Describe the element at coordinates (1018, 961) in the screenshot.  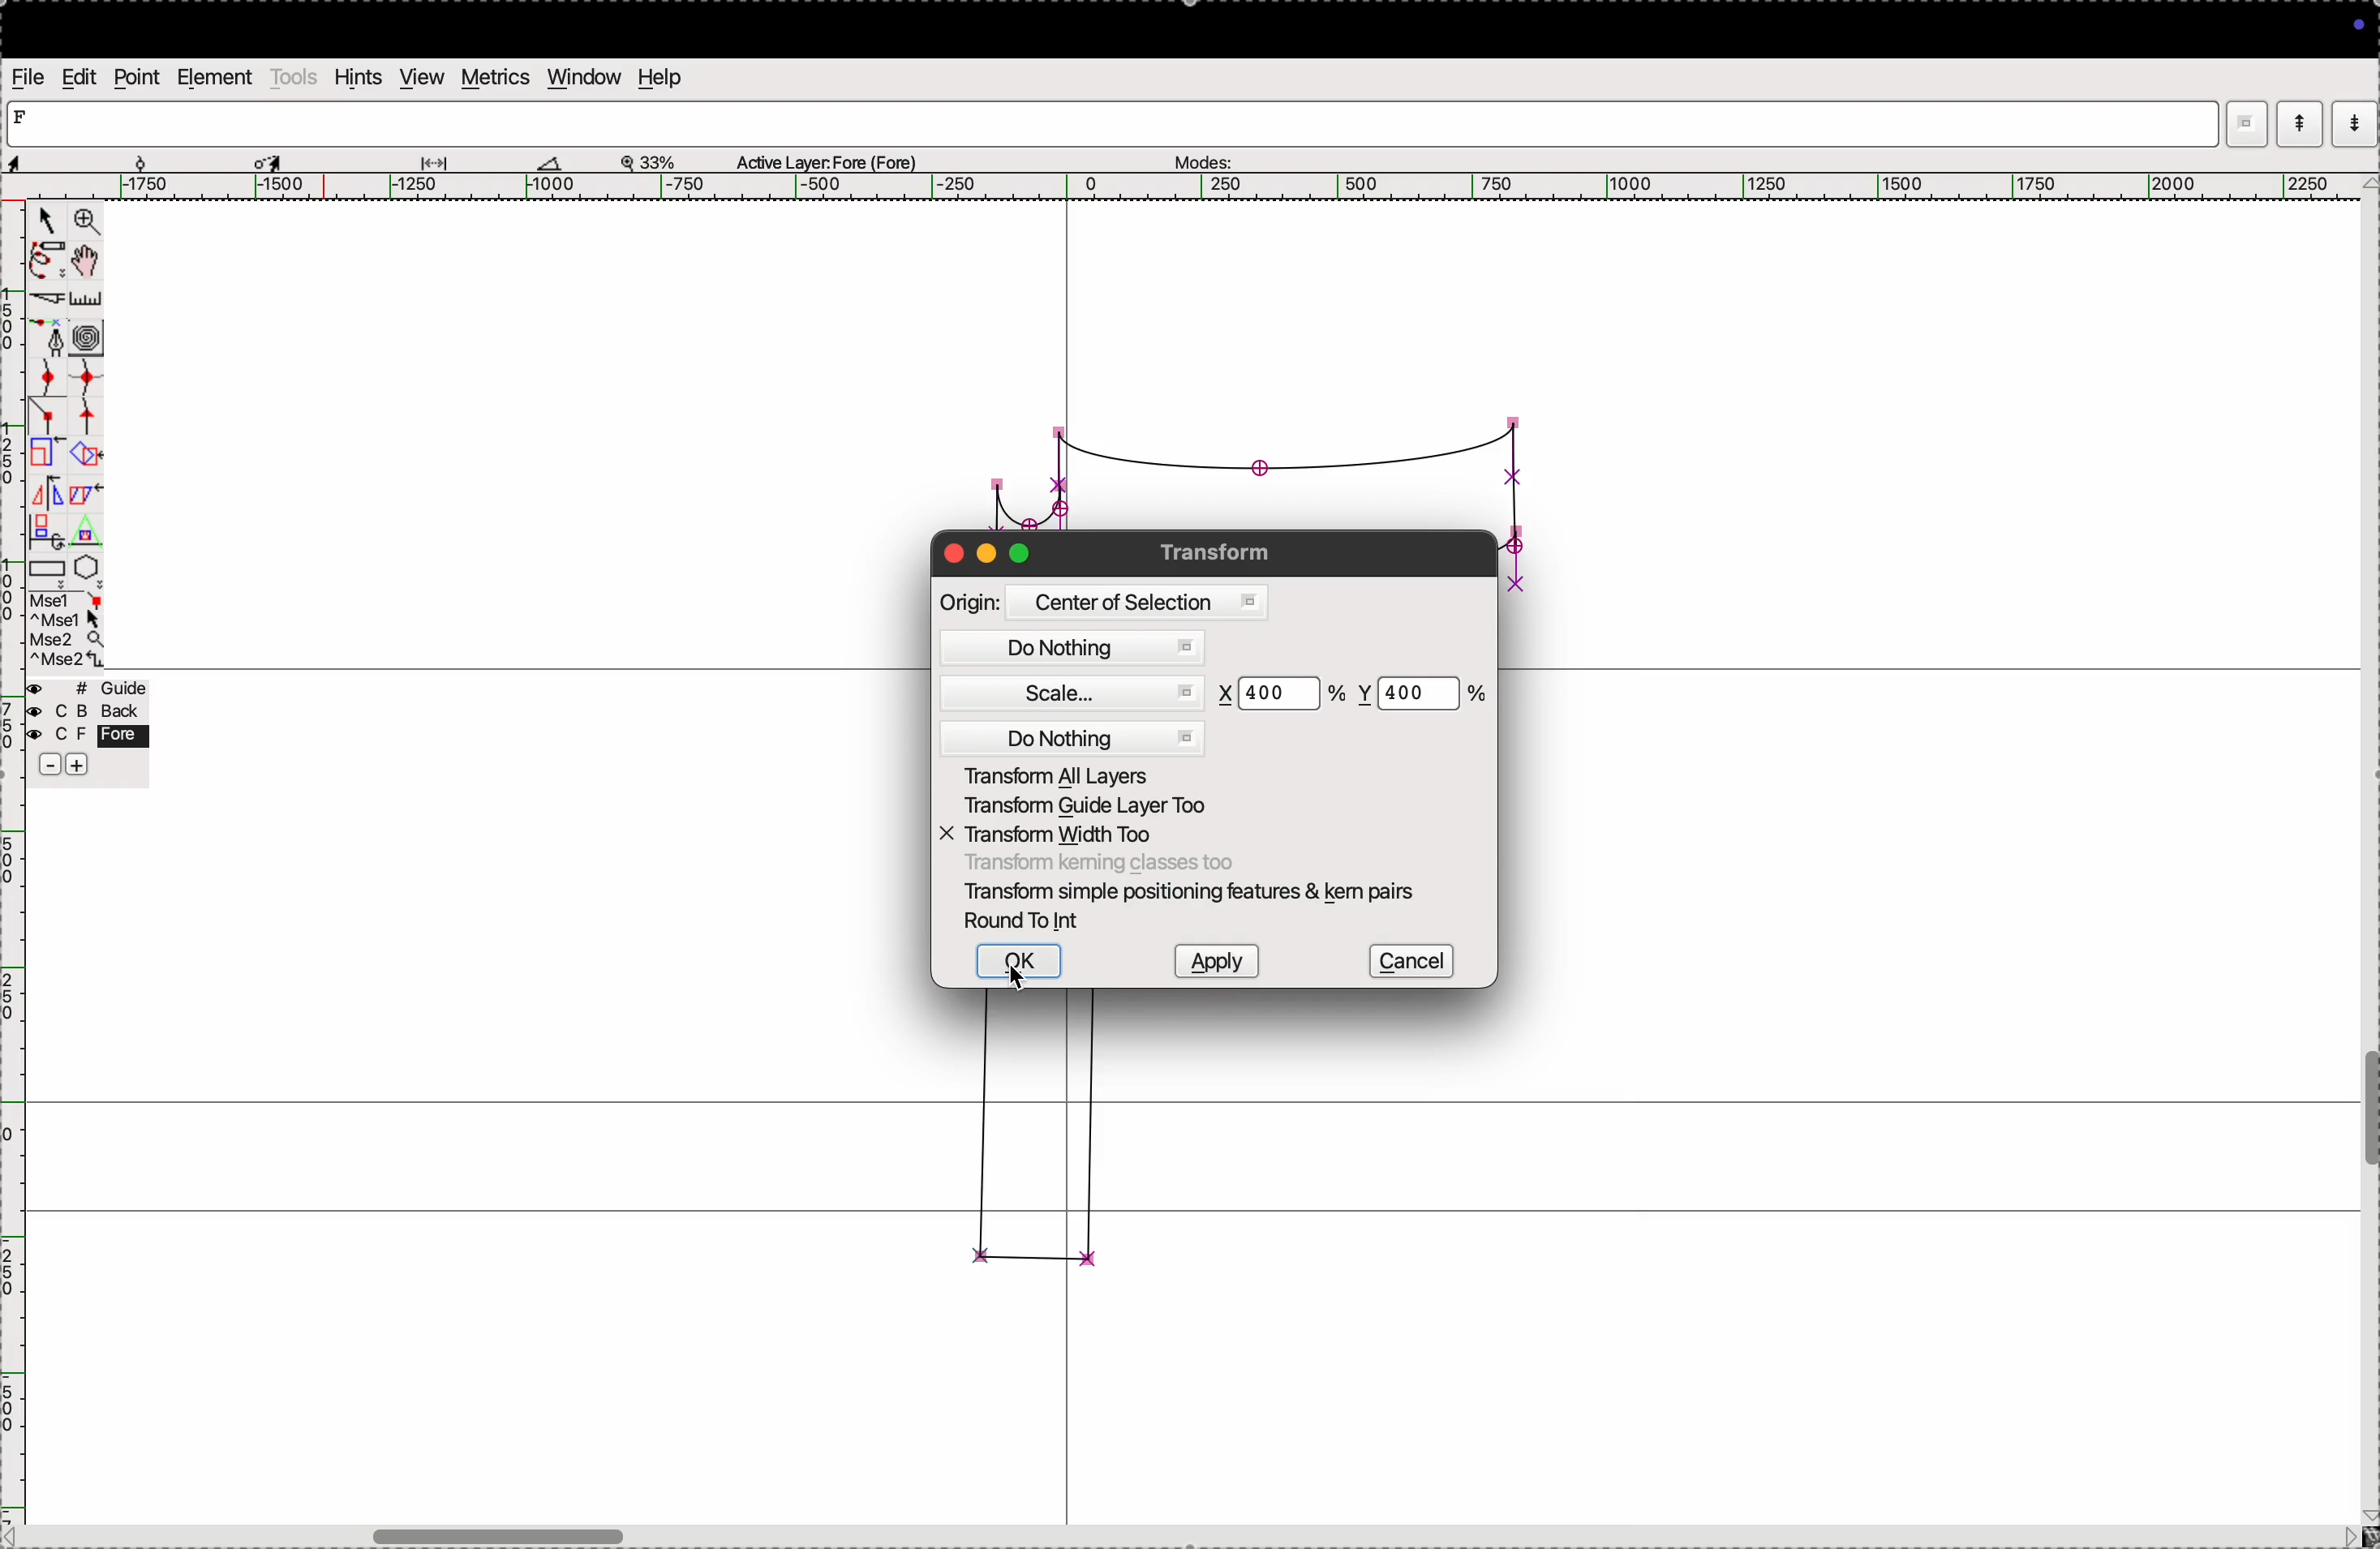
I see `ok` at that location.